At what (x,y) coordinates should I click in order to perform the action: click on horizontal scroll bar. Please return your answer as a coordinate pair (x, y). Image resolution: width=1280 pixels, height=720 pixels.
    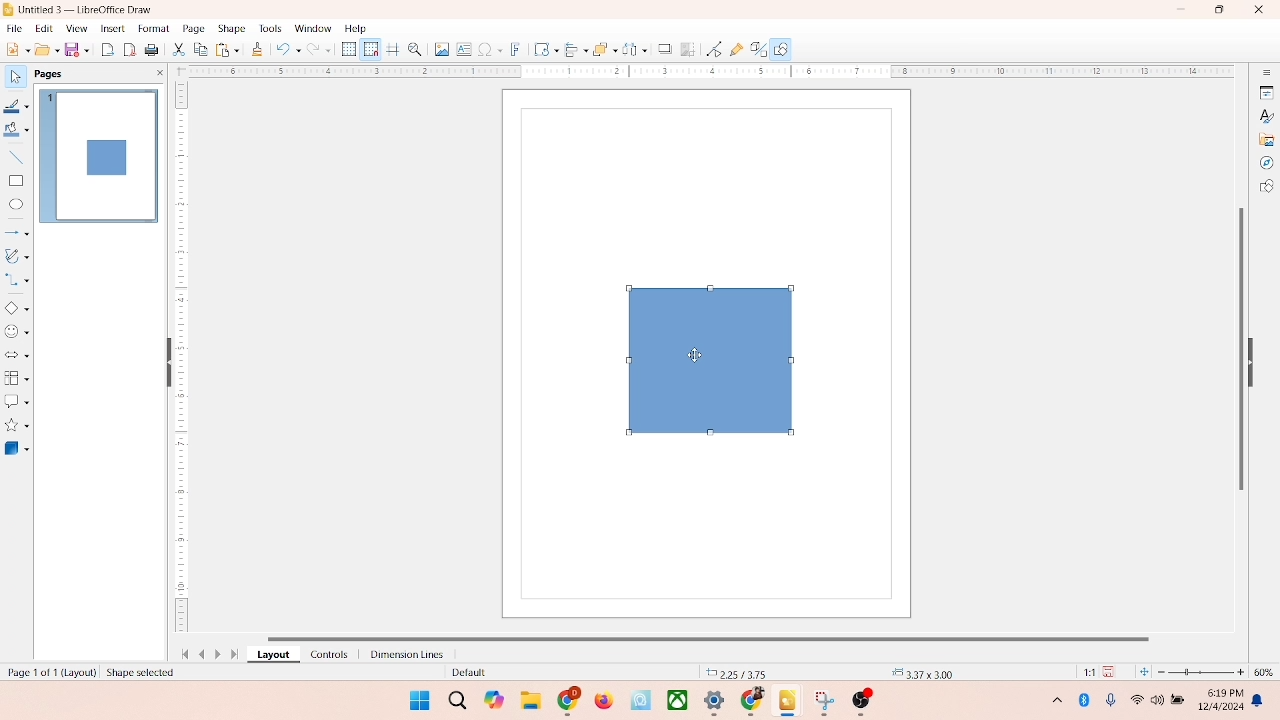
    Looking at the image, I should click on (724, 636).